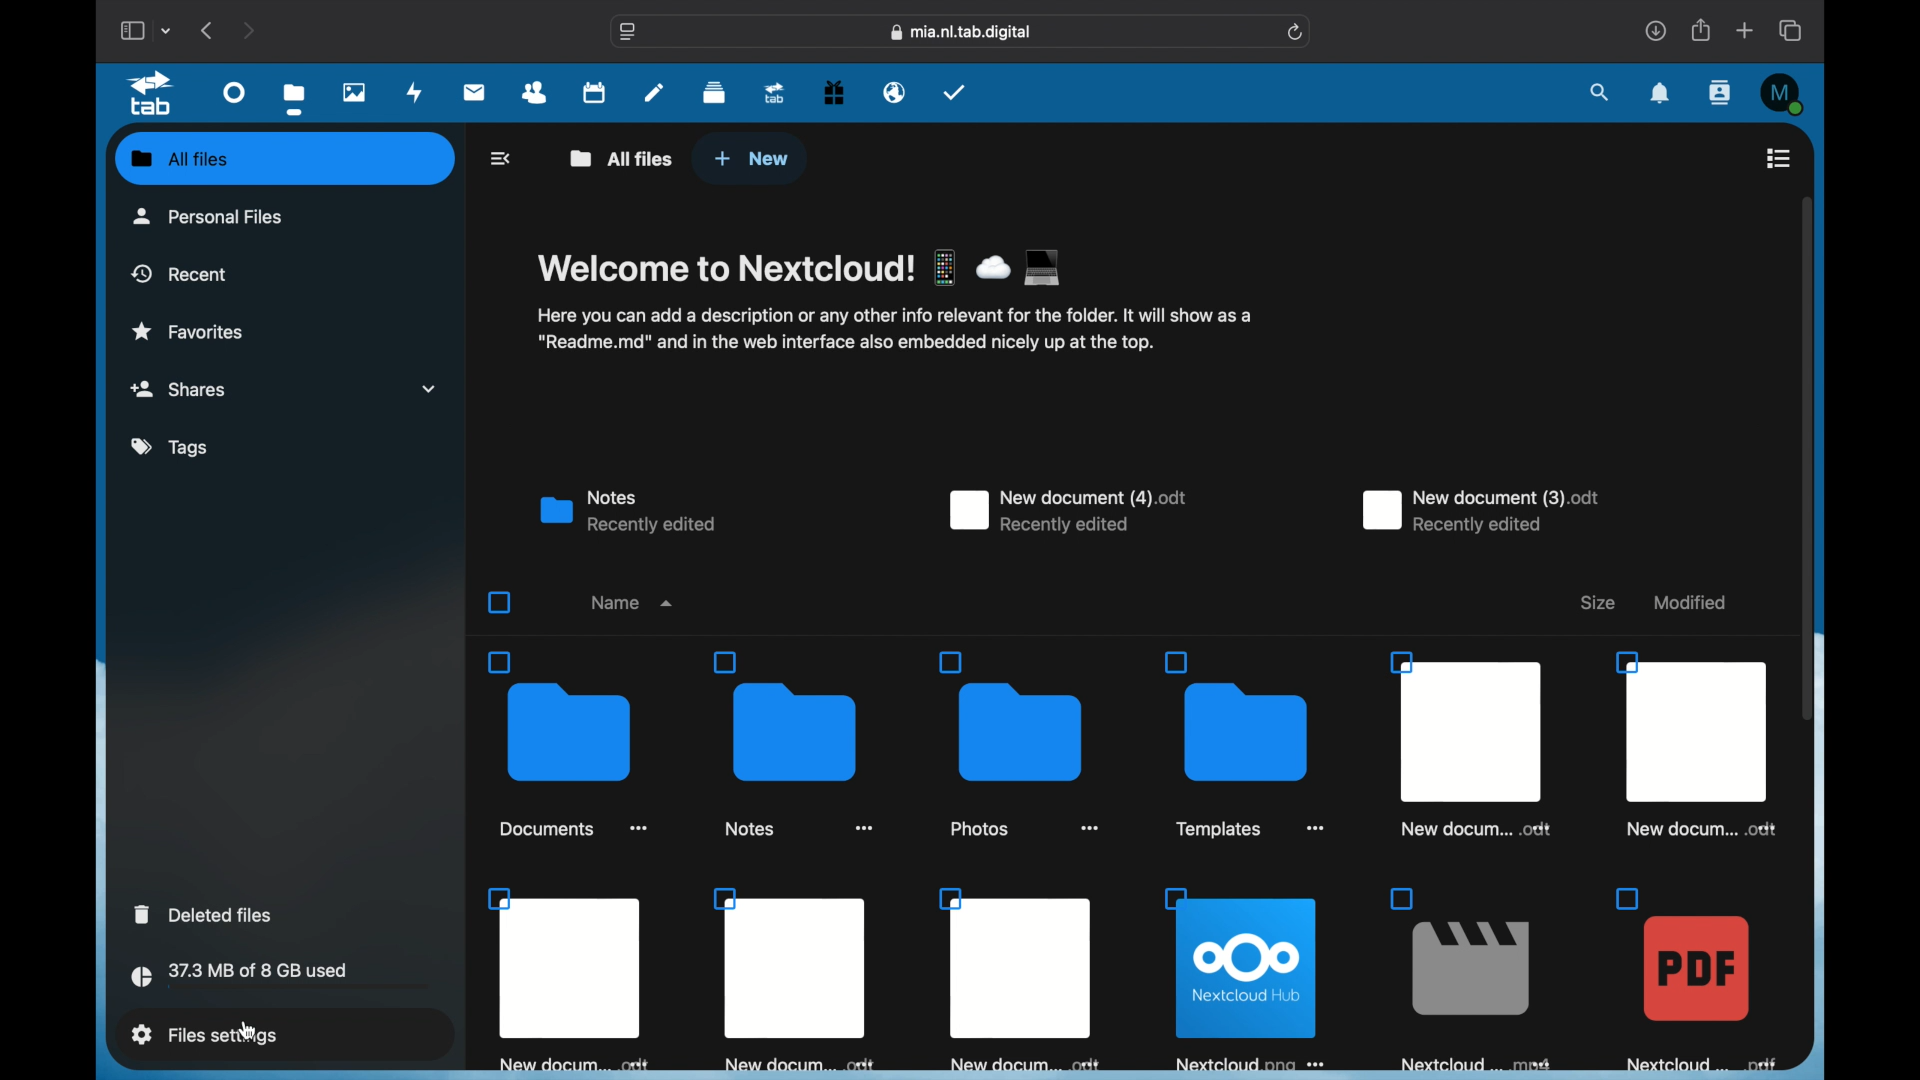 The width and height of the screenshot is (1920, 1080). I want to click on tab, so click(775, 94).